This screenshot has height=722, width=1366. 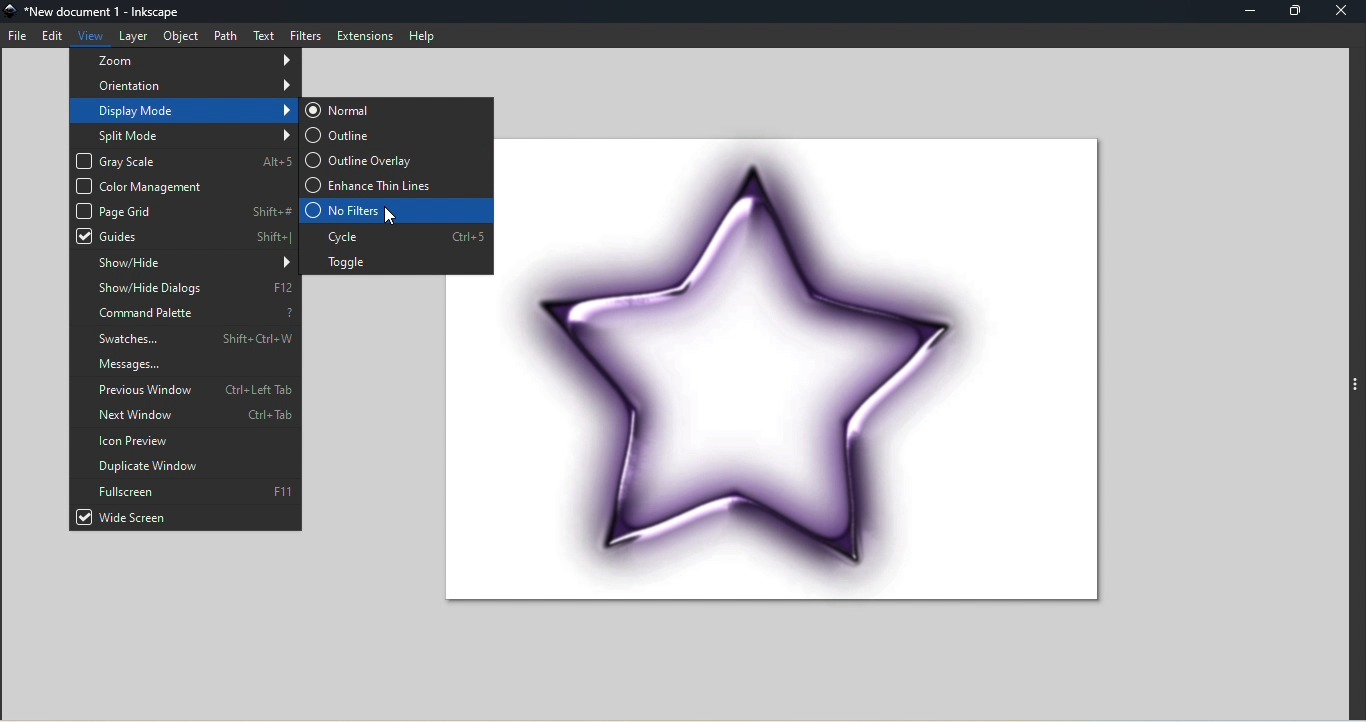 What do you see at coordinates (395, 133) in the screenshot?
I see `Outline` at bounding box center [395, 133].